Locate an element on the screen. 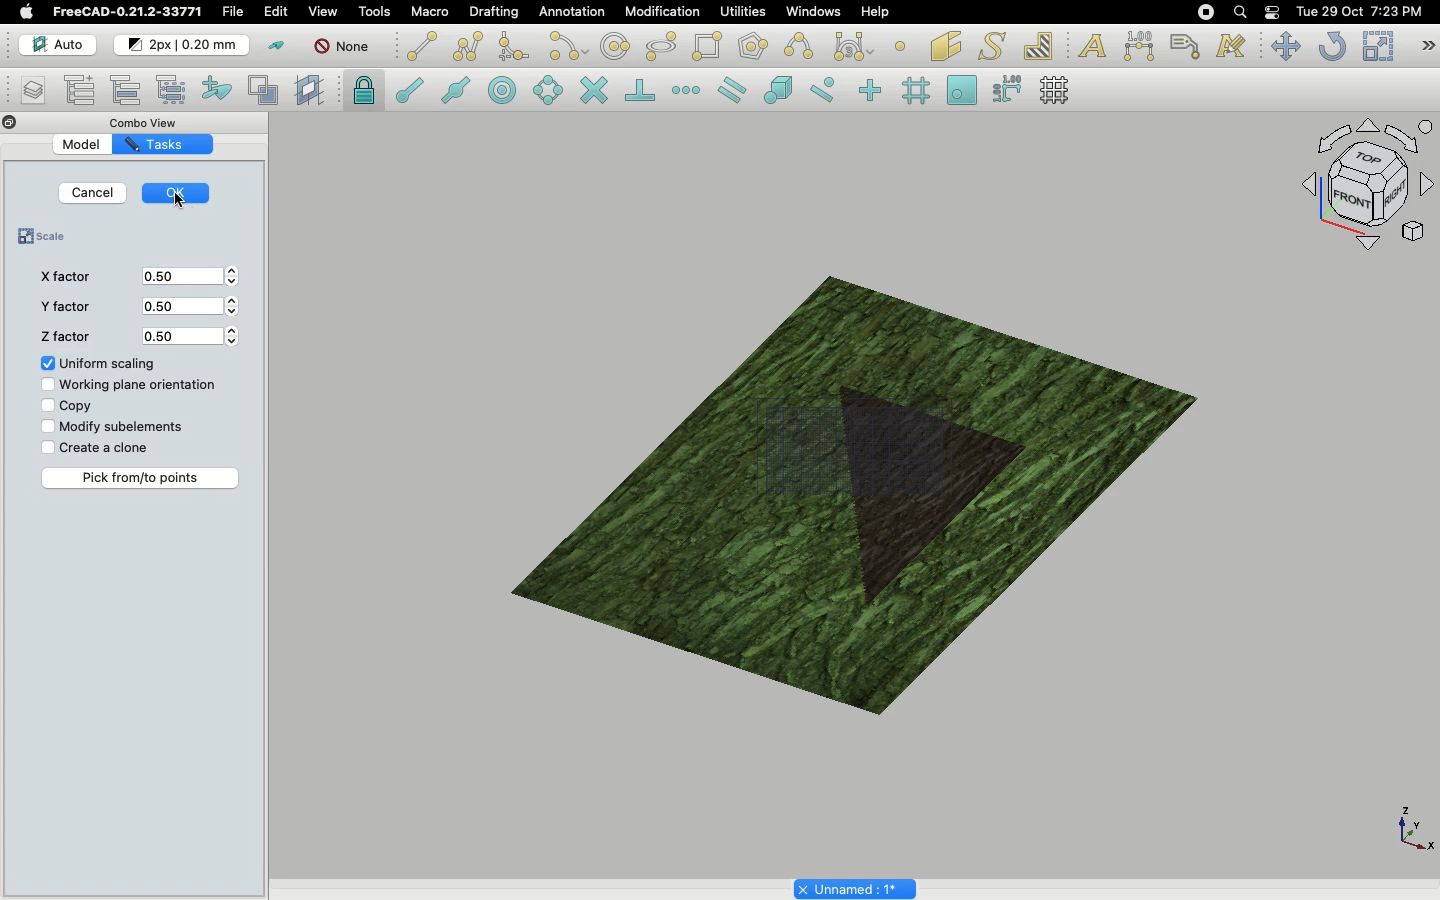 The height and width of the screenshot is (900, 1440). Change default style for new objects is located at coordinates (183, 45).